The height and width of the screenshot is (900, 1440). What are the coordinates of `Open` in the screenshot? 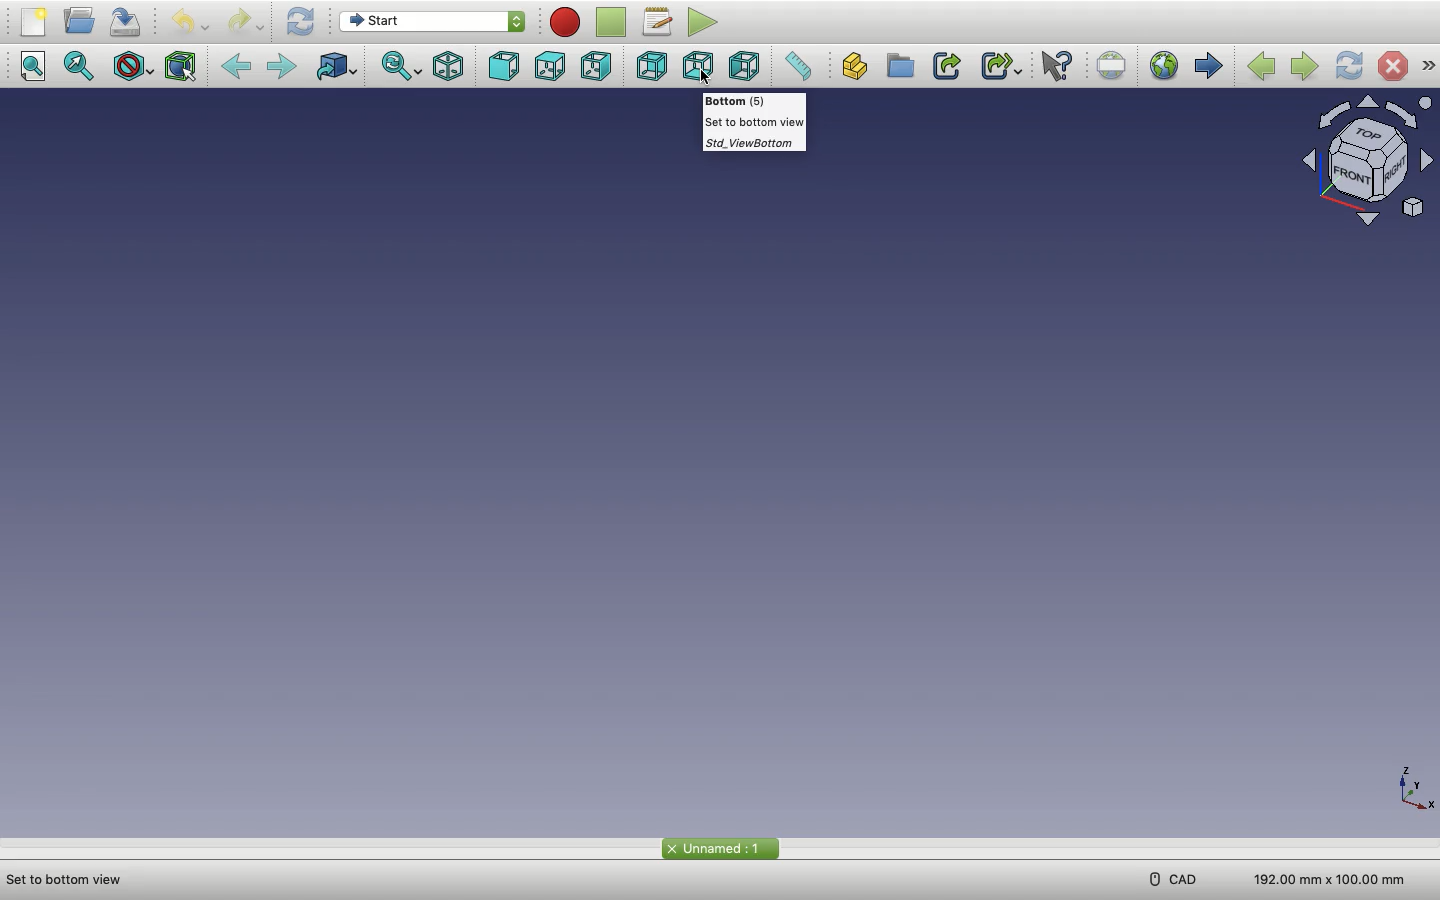 It's located at (83, 21).